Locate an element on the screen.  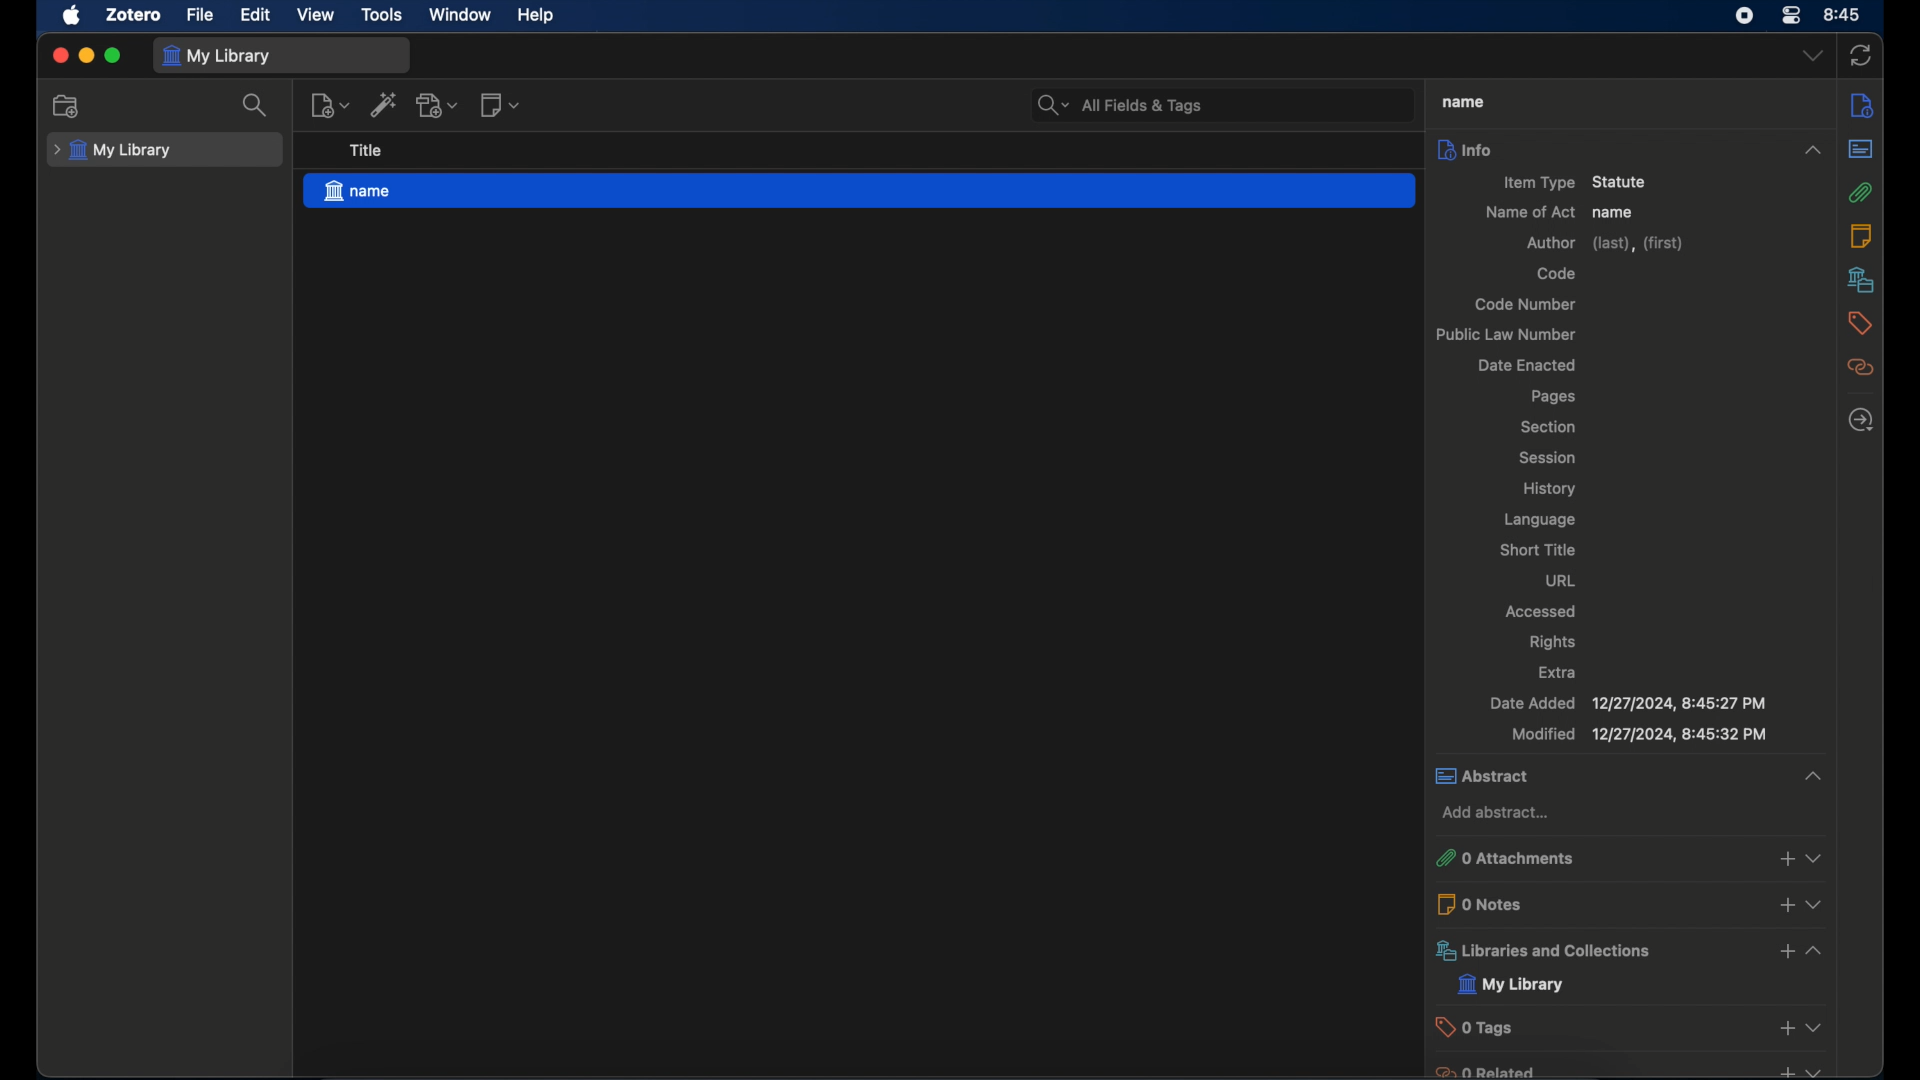
libraries is located at coordinates (1595, 951).